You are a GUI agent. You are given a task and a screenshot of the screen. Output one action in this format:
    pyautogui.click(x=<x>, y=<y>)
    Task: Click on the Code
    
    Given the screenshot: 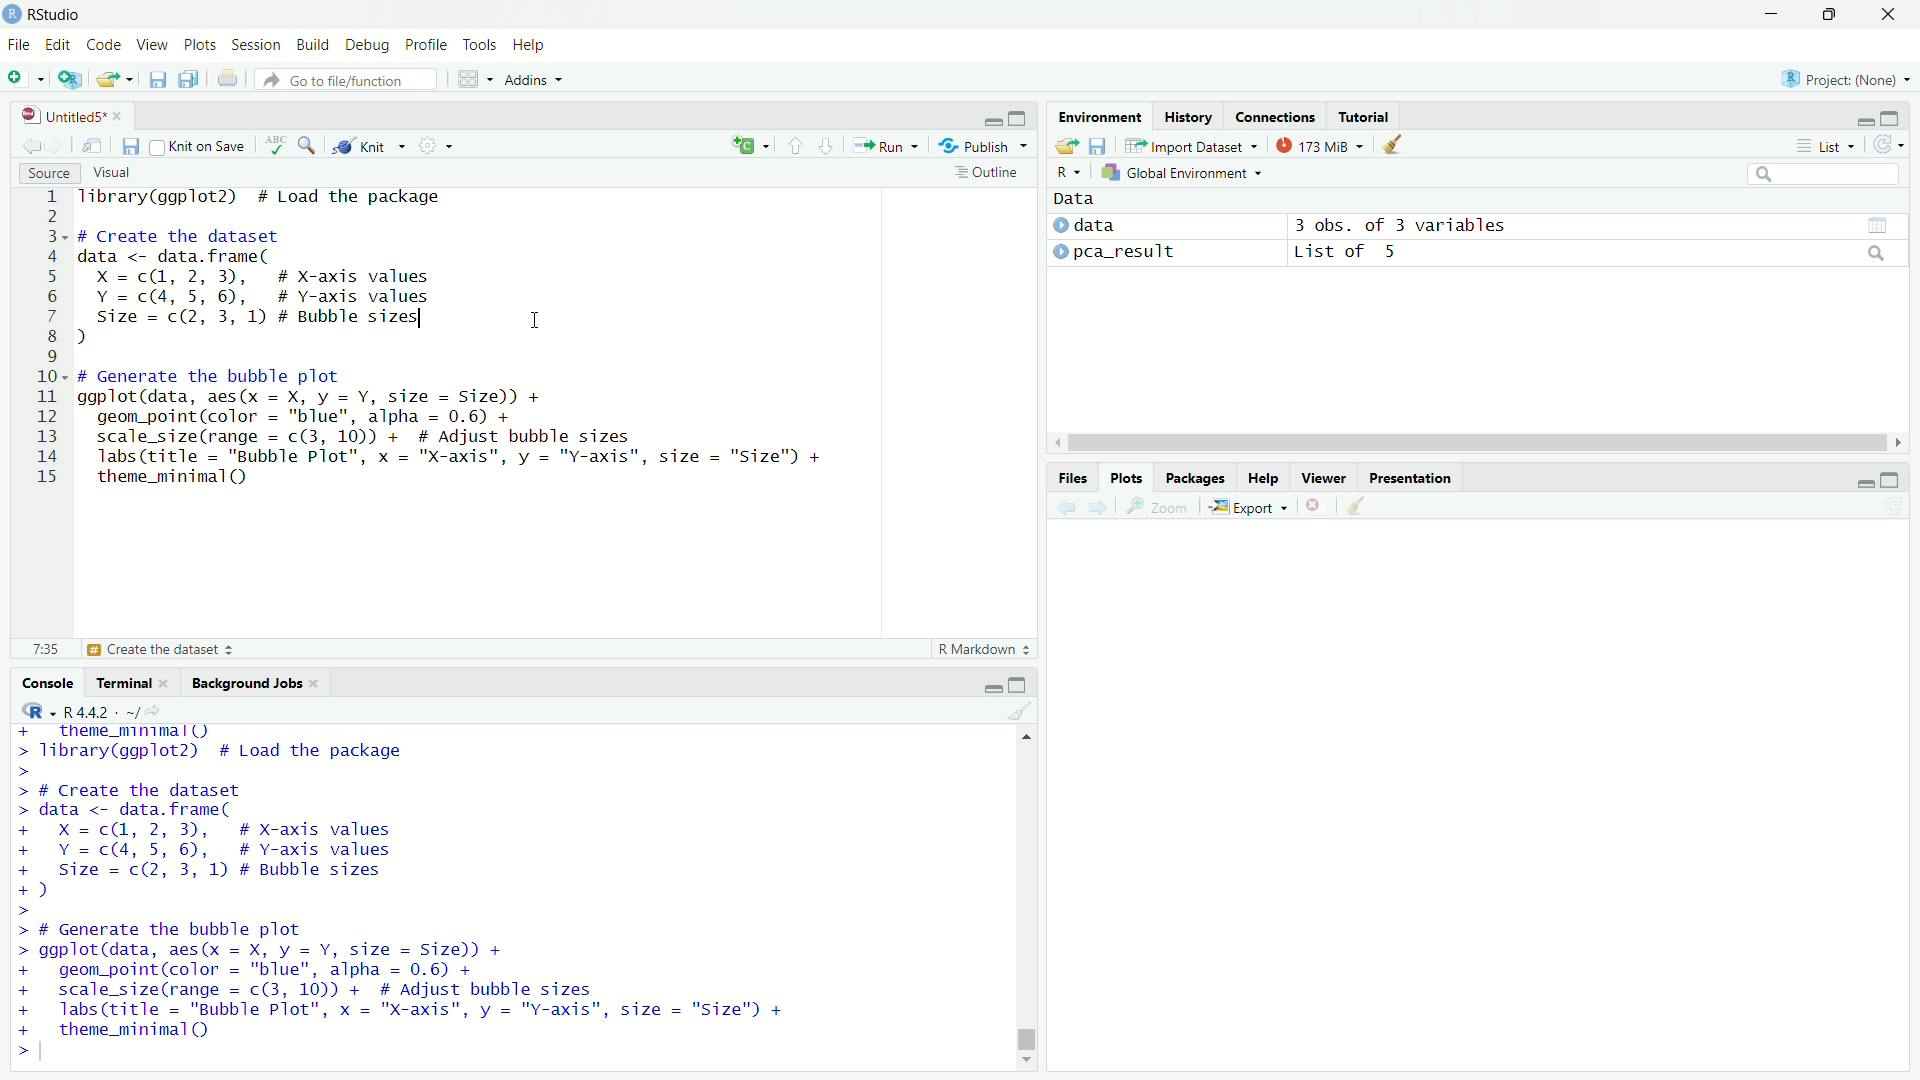 What is the action you would take?
    pyautogui.click(x=108, y=46)
    